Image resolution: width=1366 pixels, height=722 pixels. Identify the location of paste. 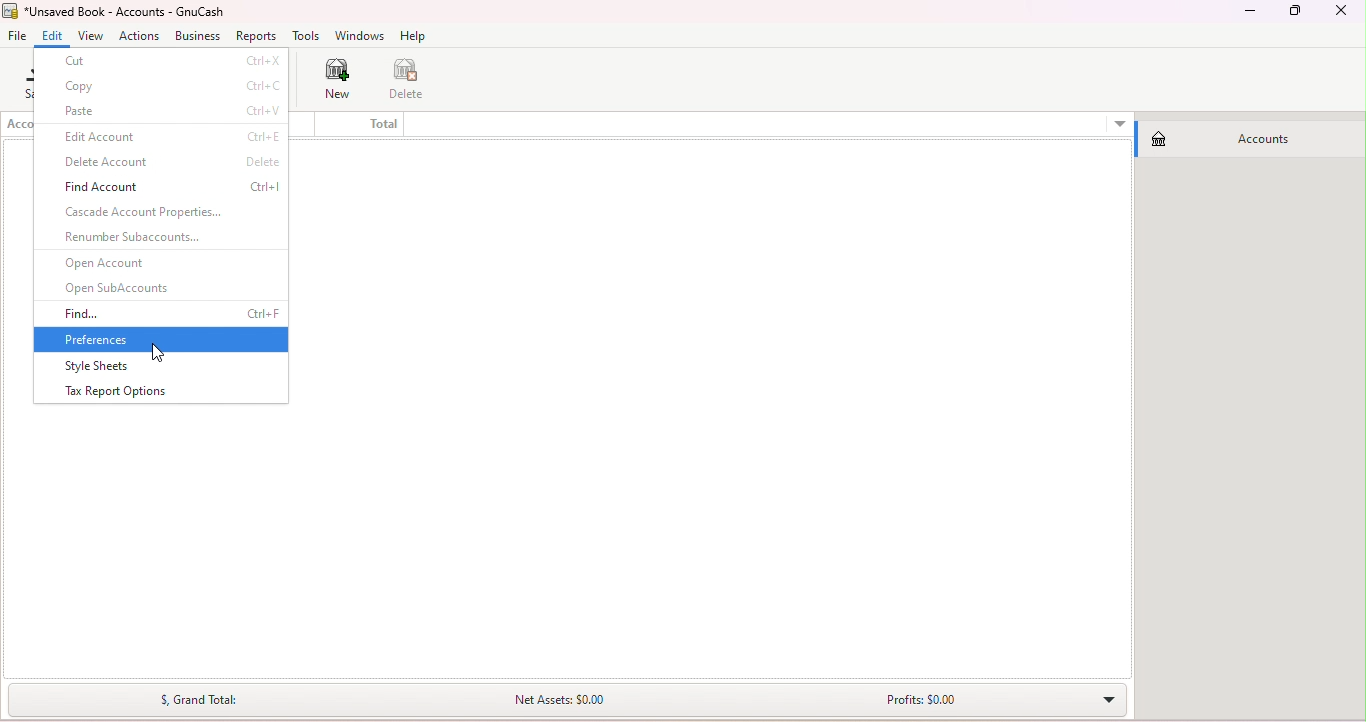
(164, 110).